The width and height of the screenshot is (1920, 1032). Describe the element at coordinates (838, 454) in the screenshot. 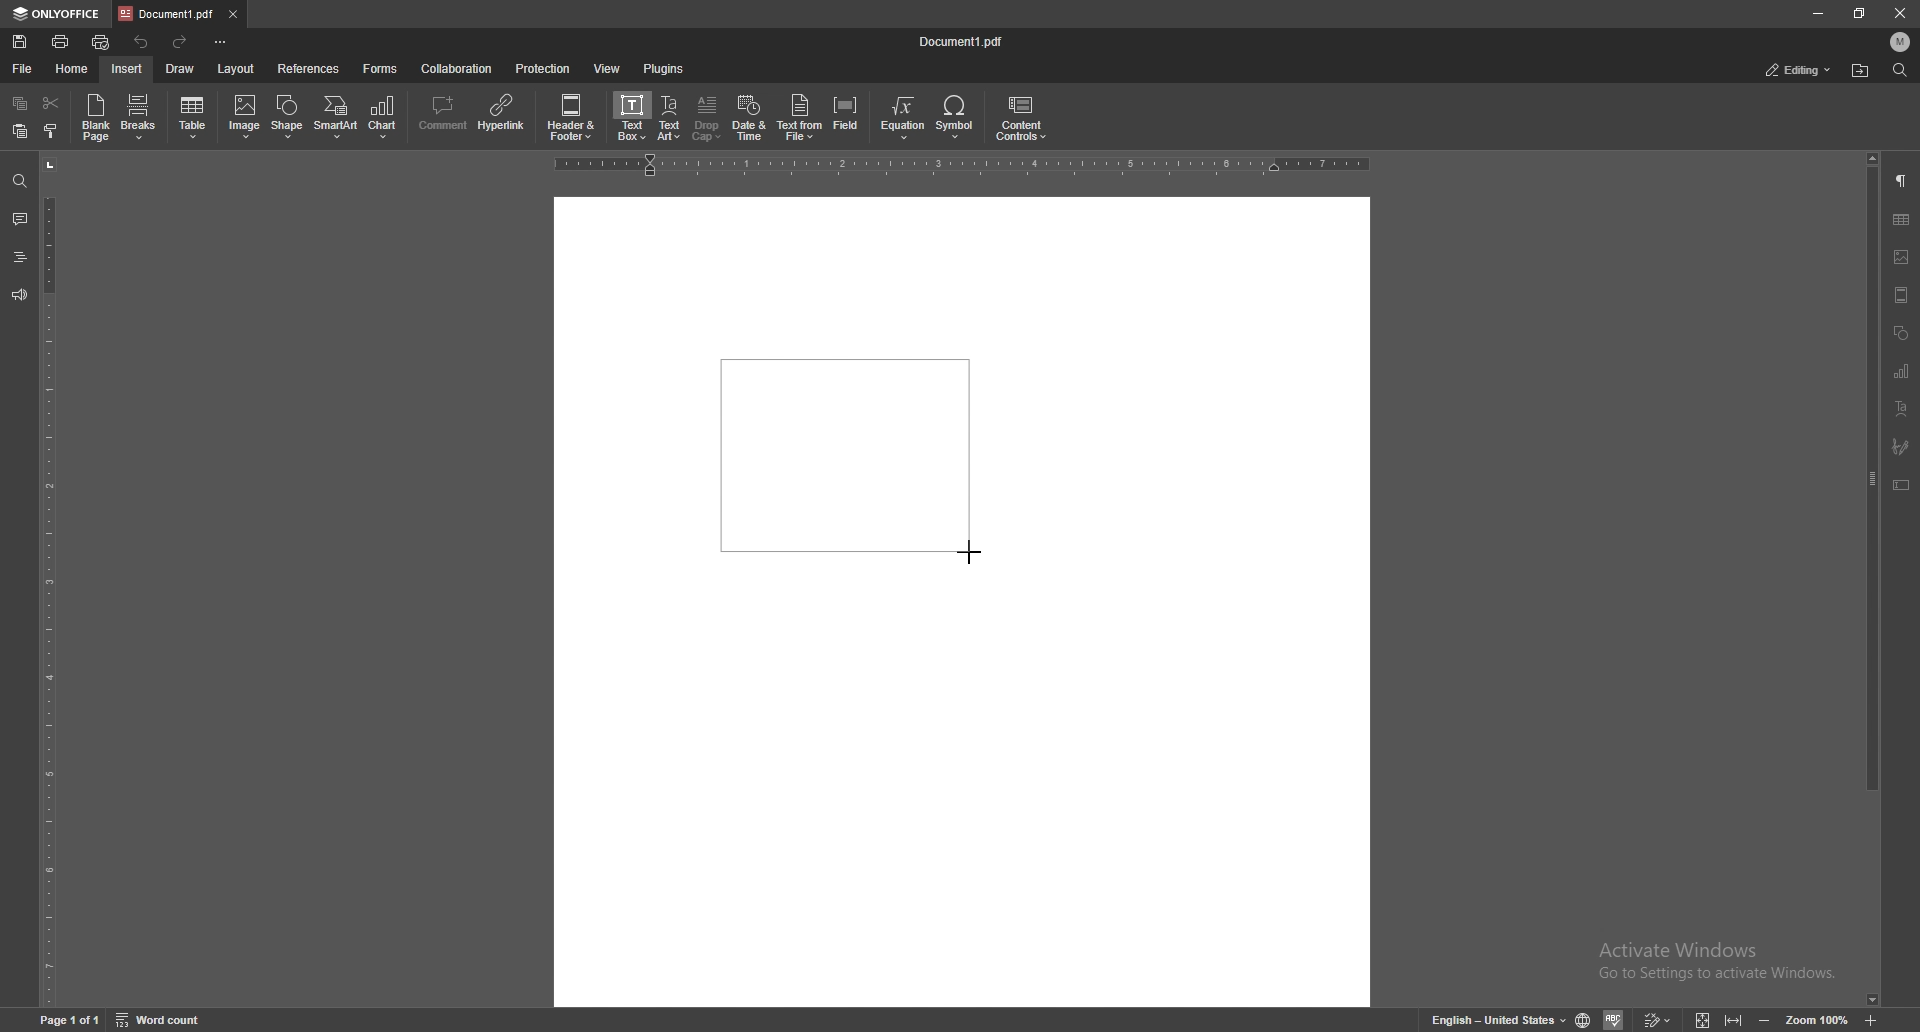

I see `box` at that location.